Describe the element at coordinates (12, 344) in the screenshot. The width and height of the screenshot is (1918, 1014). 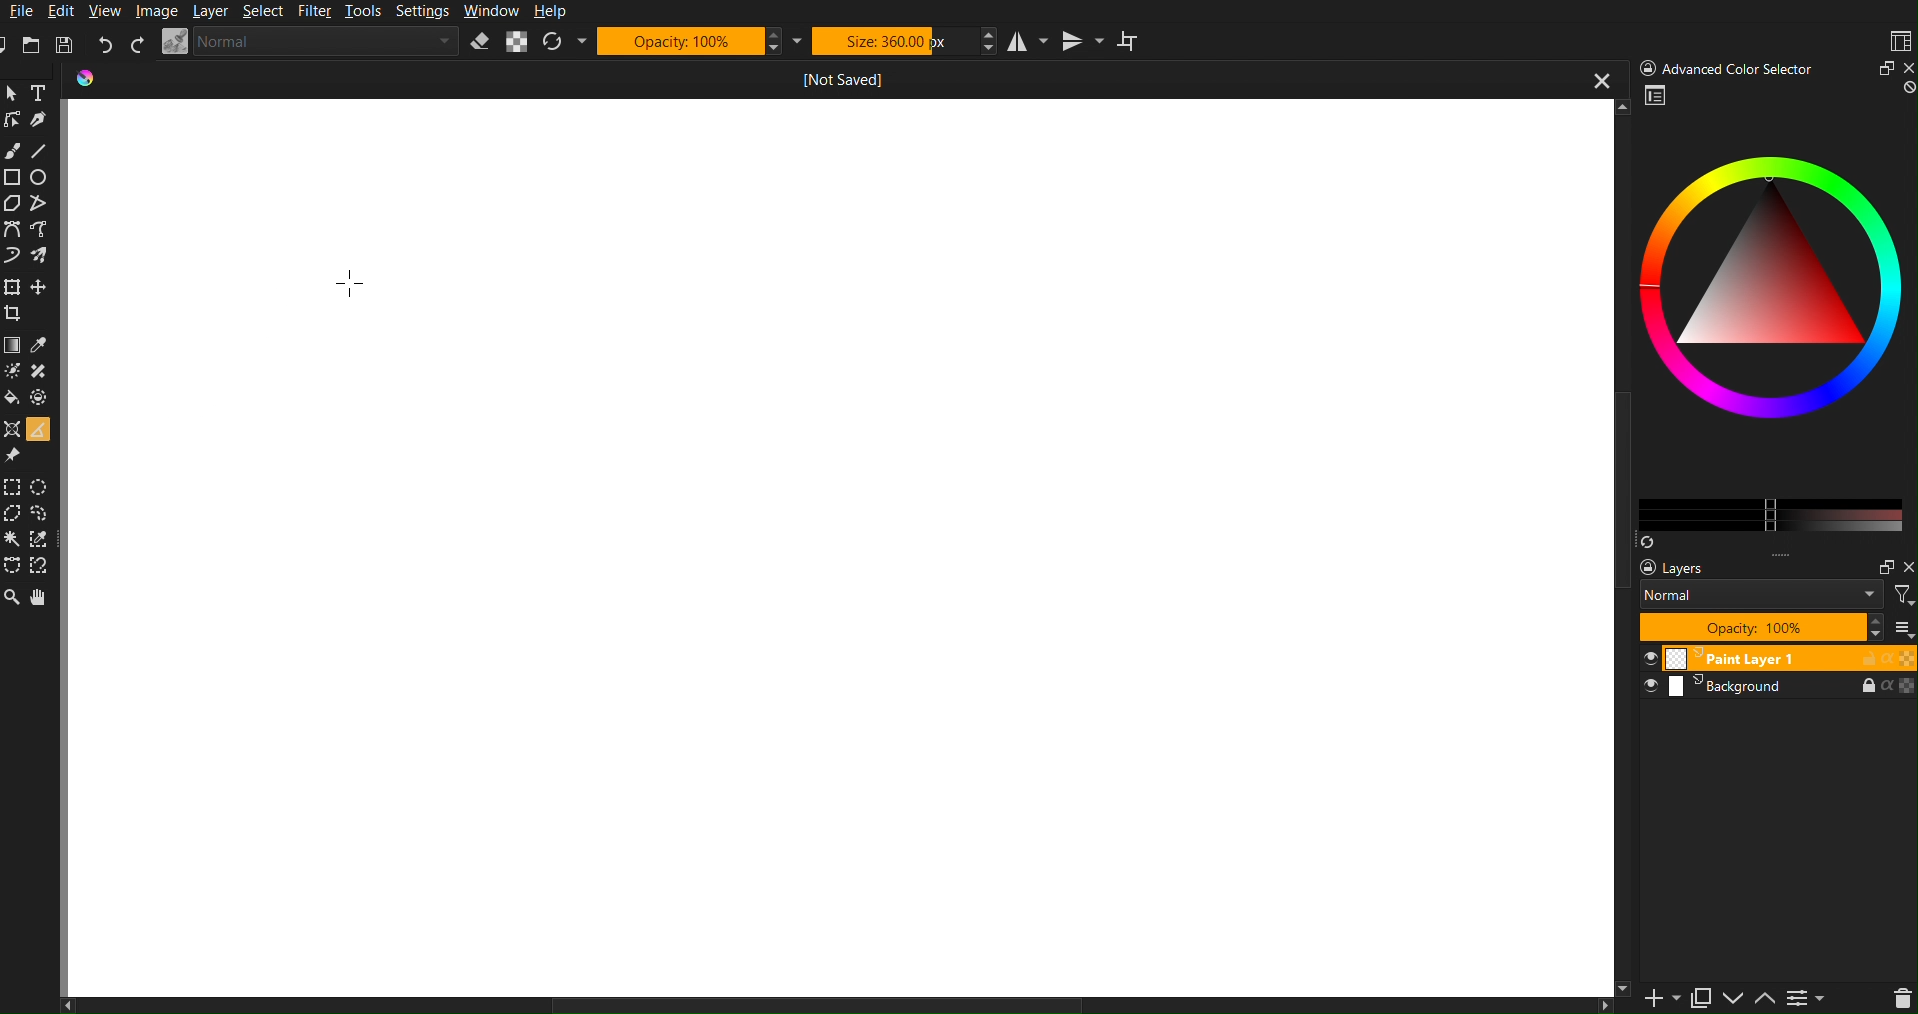
I see `Color Tools` at that location.